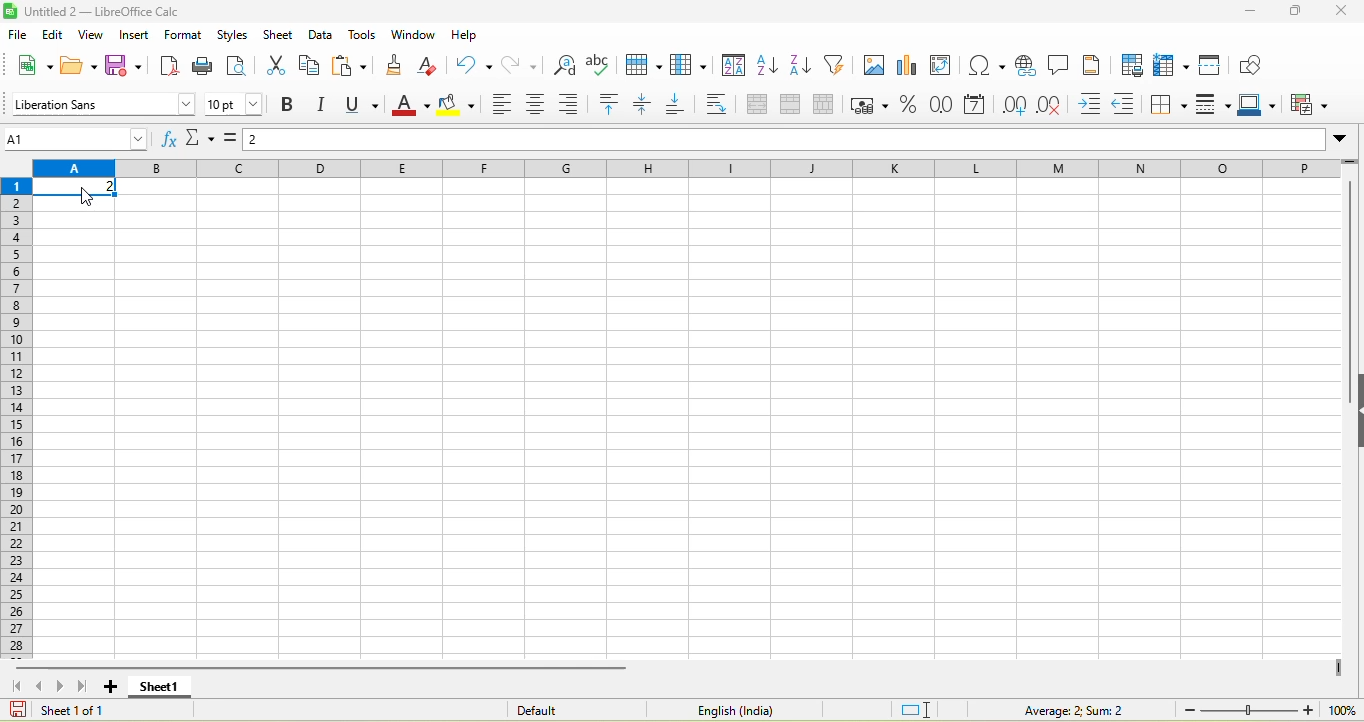 The image size is (1364, 722). I want to click on cut, so click(276, 67).